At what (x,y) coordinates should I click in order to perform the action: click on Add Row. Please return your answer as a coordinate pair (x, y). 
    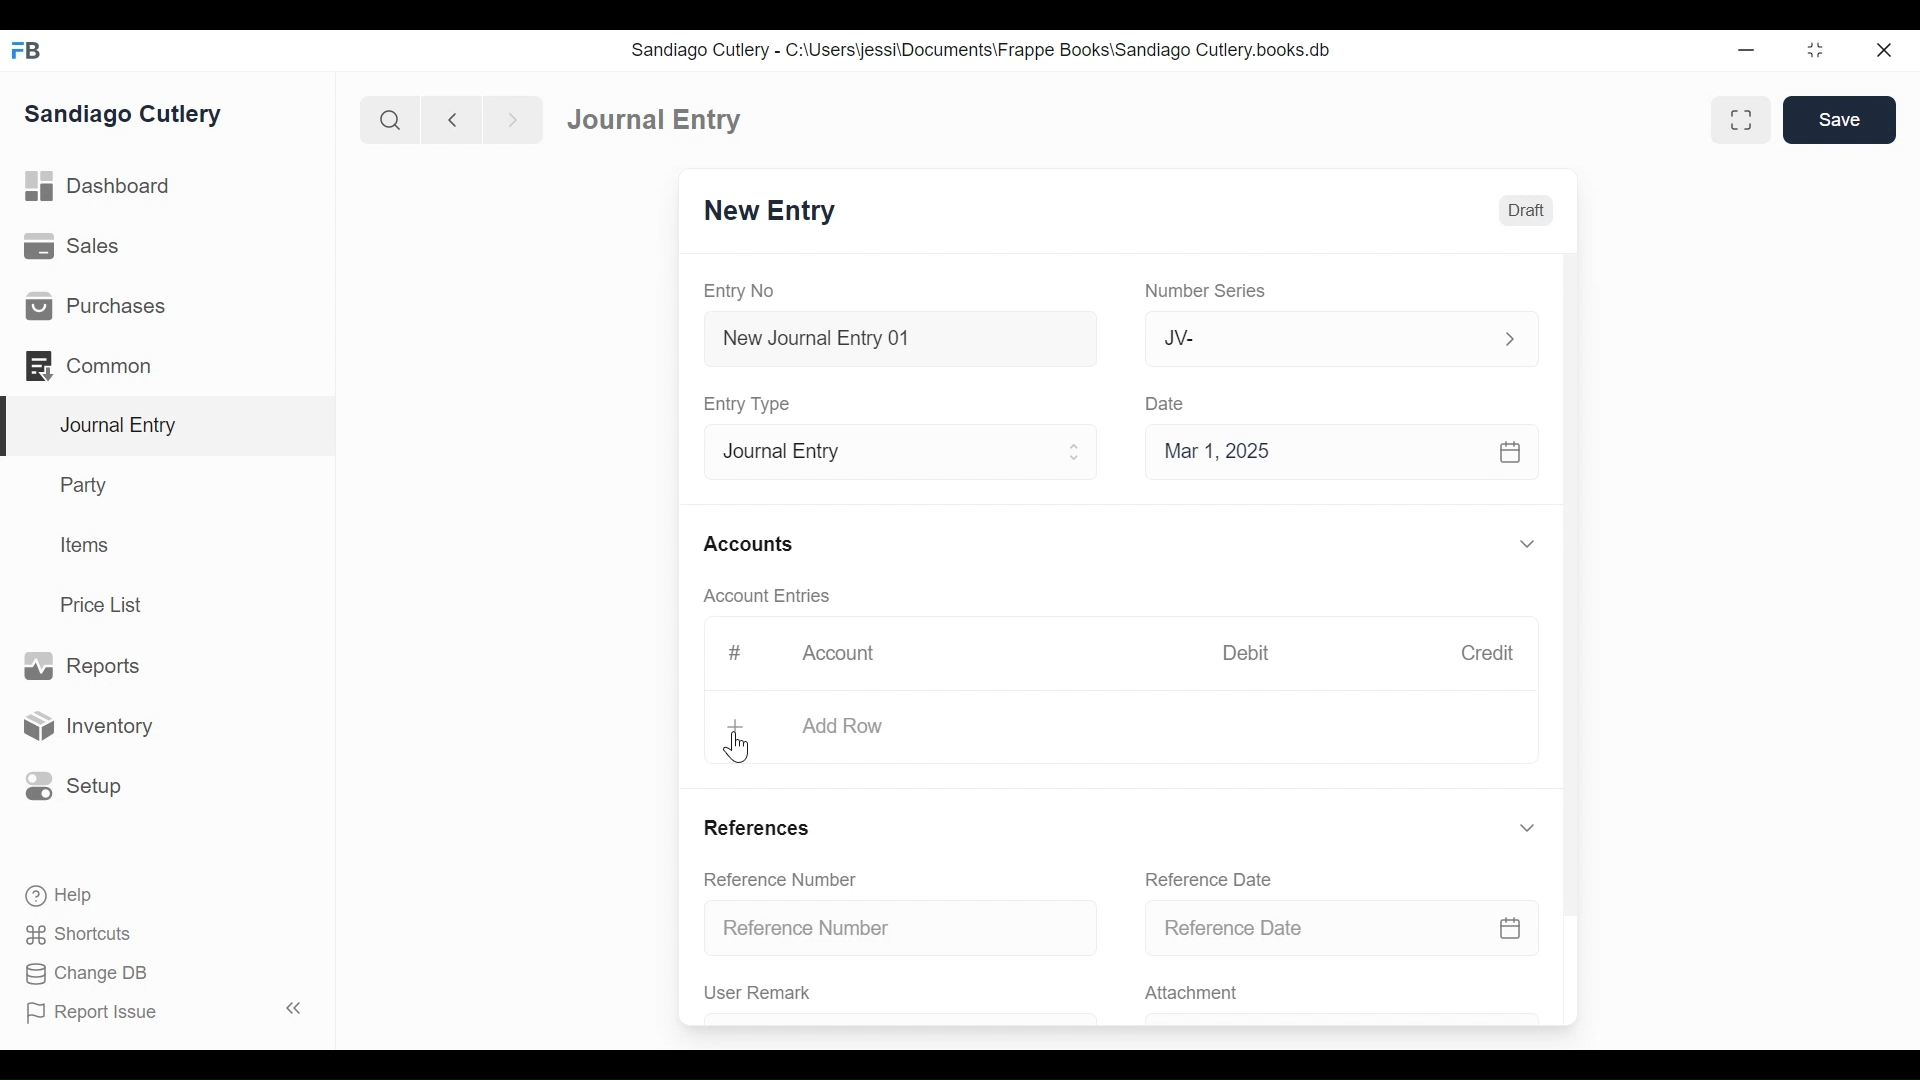
    Looking at the image, I should click on (1125, 721).